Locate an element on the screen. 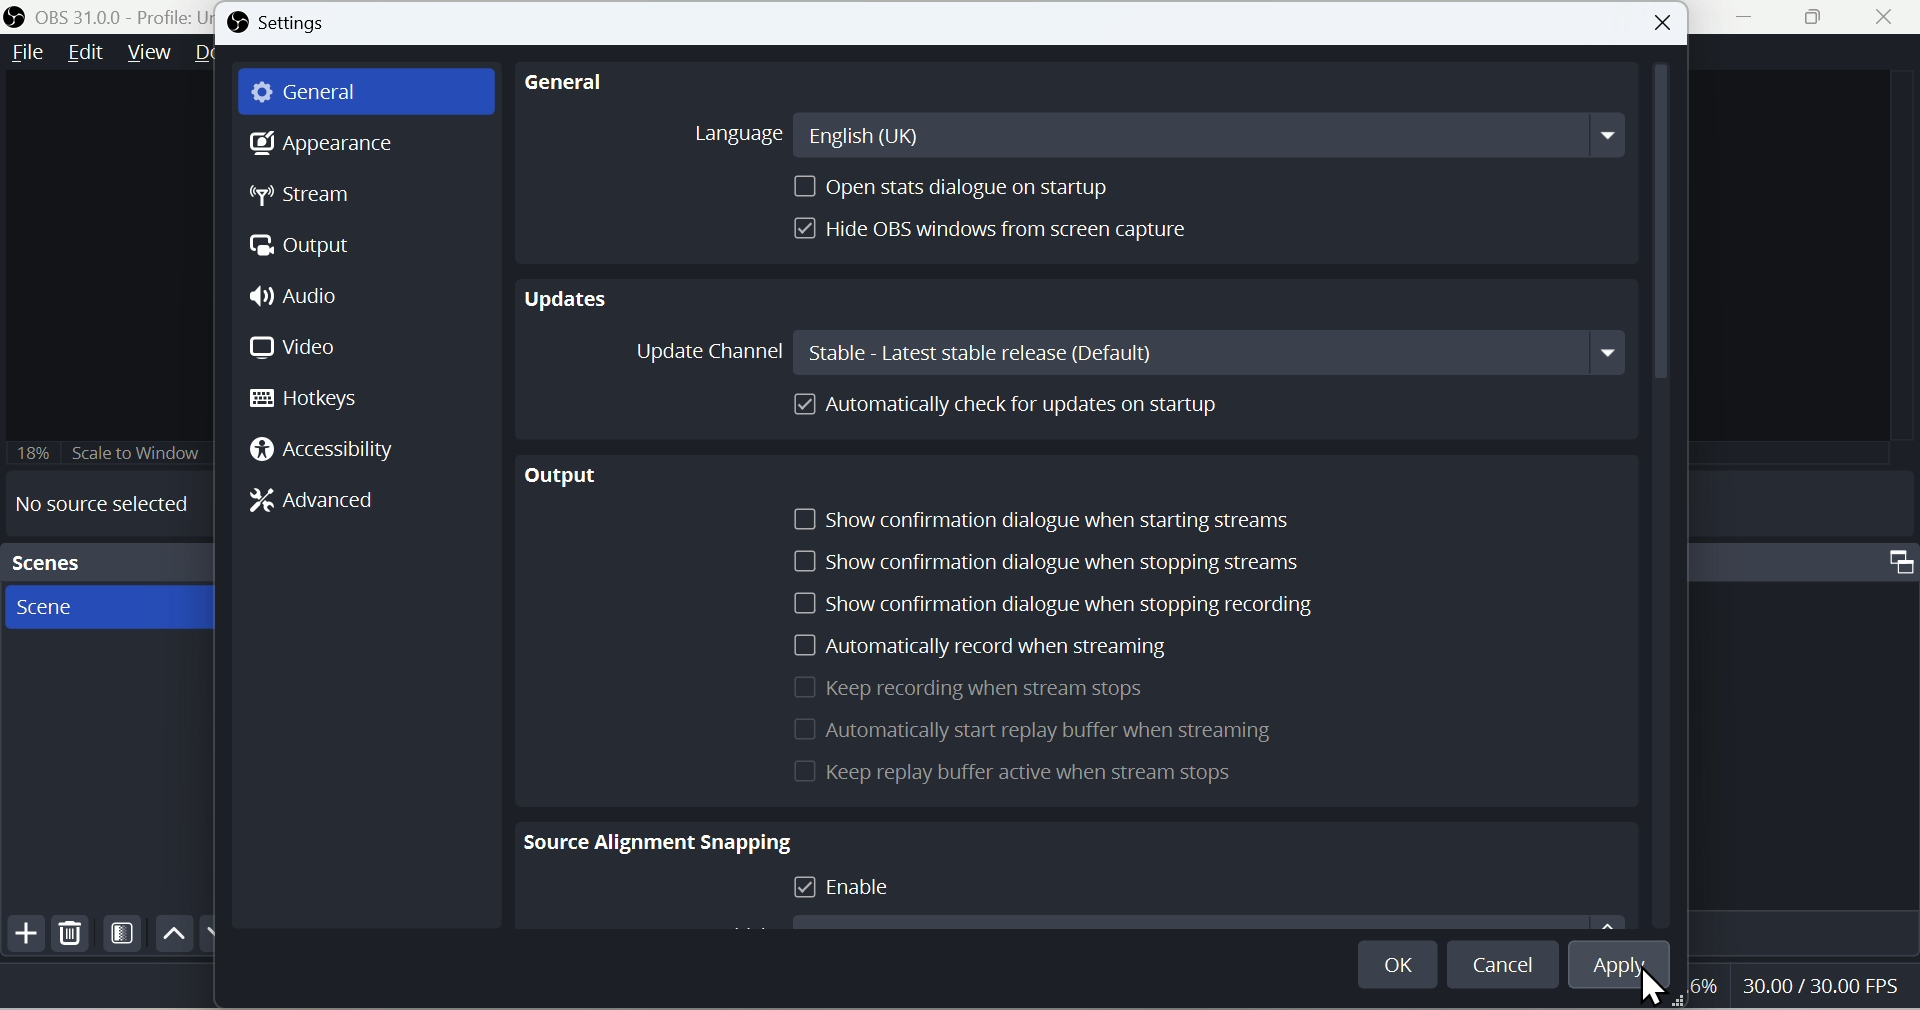 This screenshot has height=1010, width=1920. 18% is located at coordinates (32, 452).